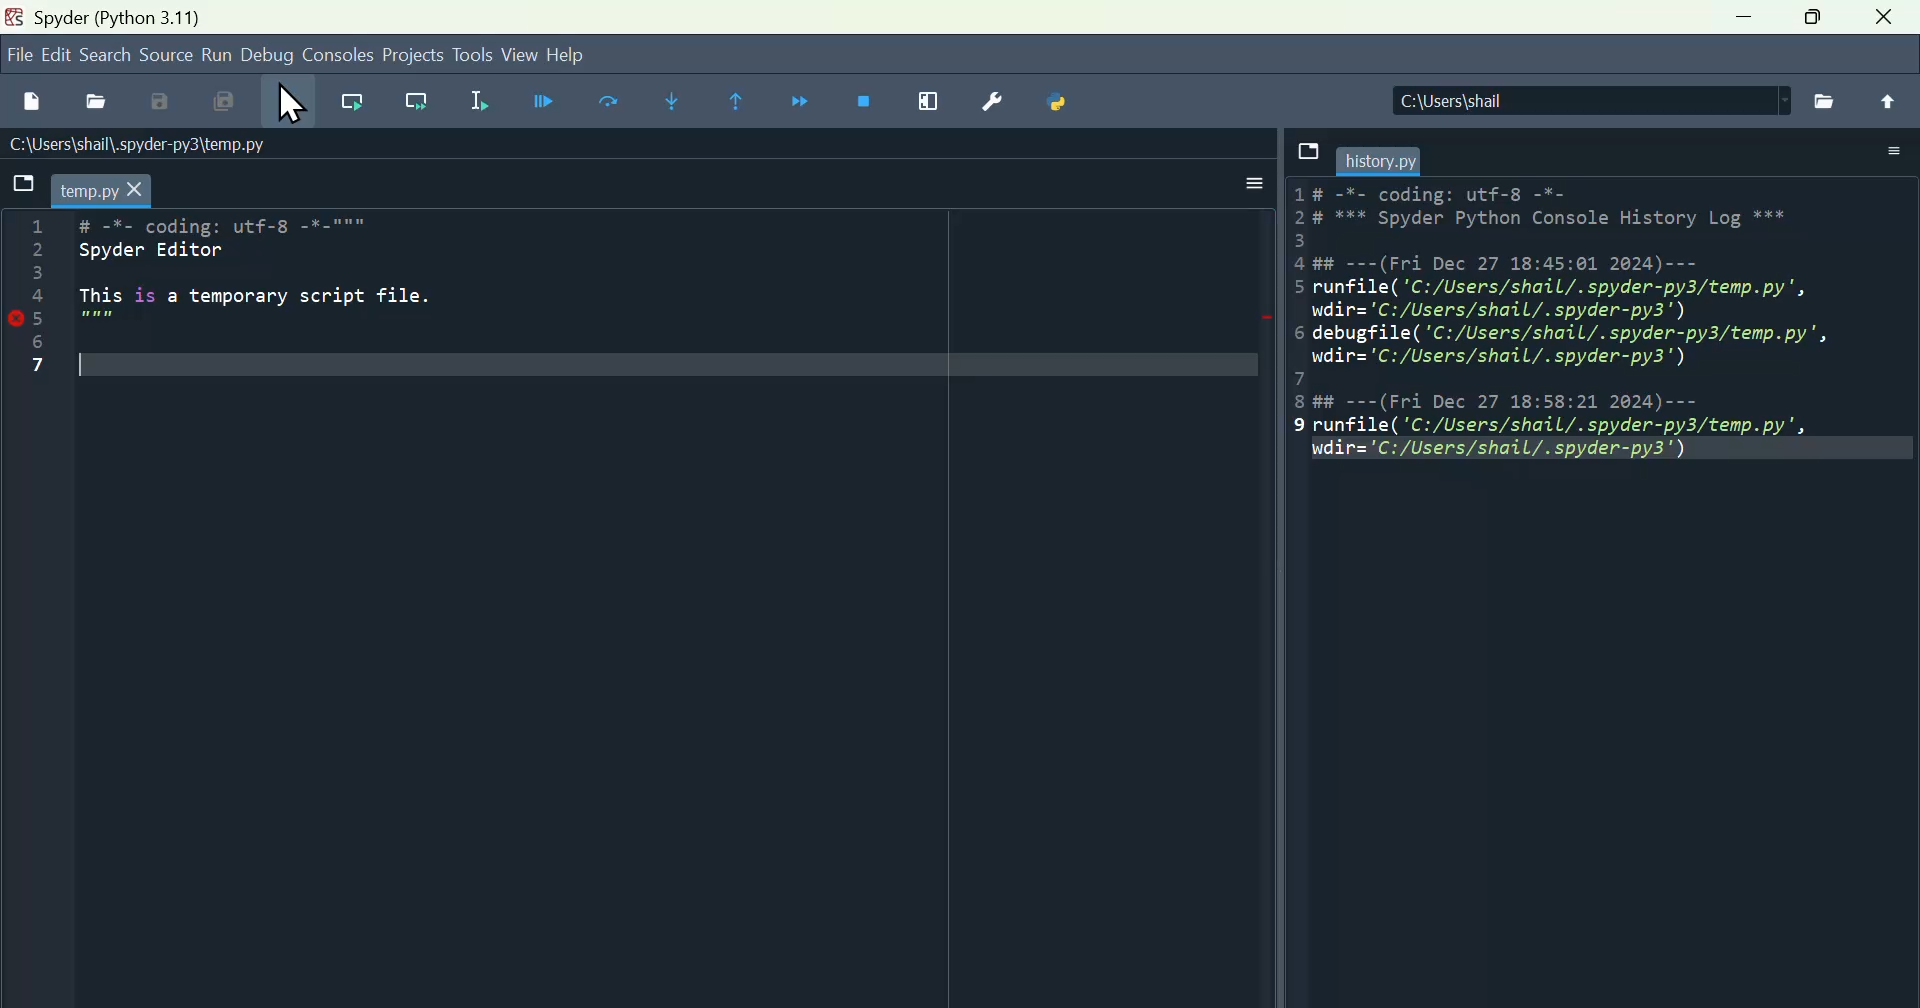  I want to click on Run selection, so click(490, 101).